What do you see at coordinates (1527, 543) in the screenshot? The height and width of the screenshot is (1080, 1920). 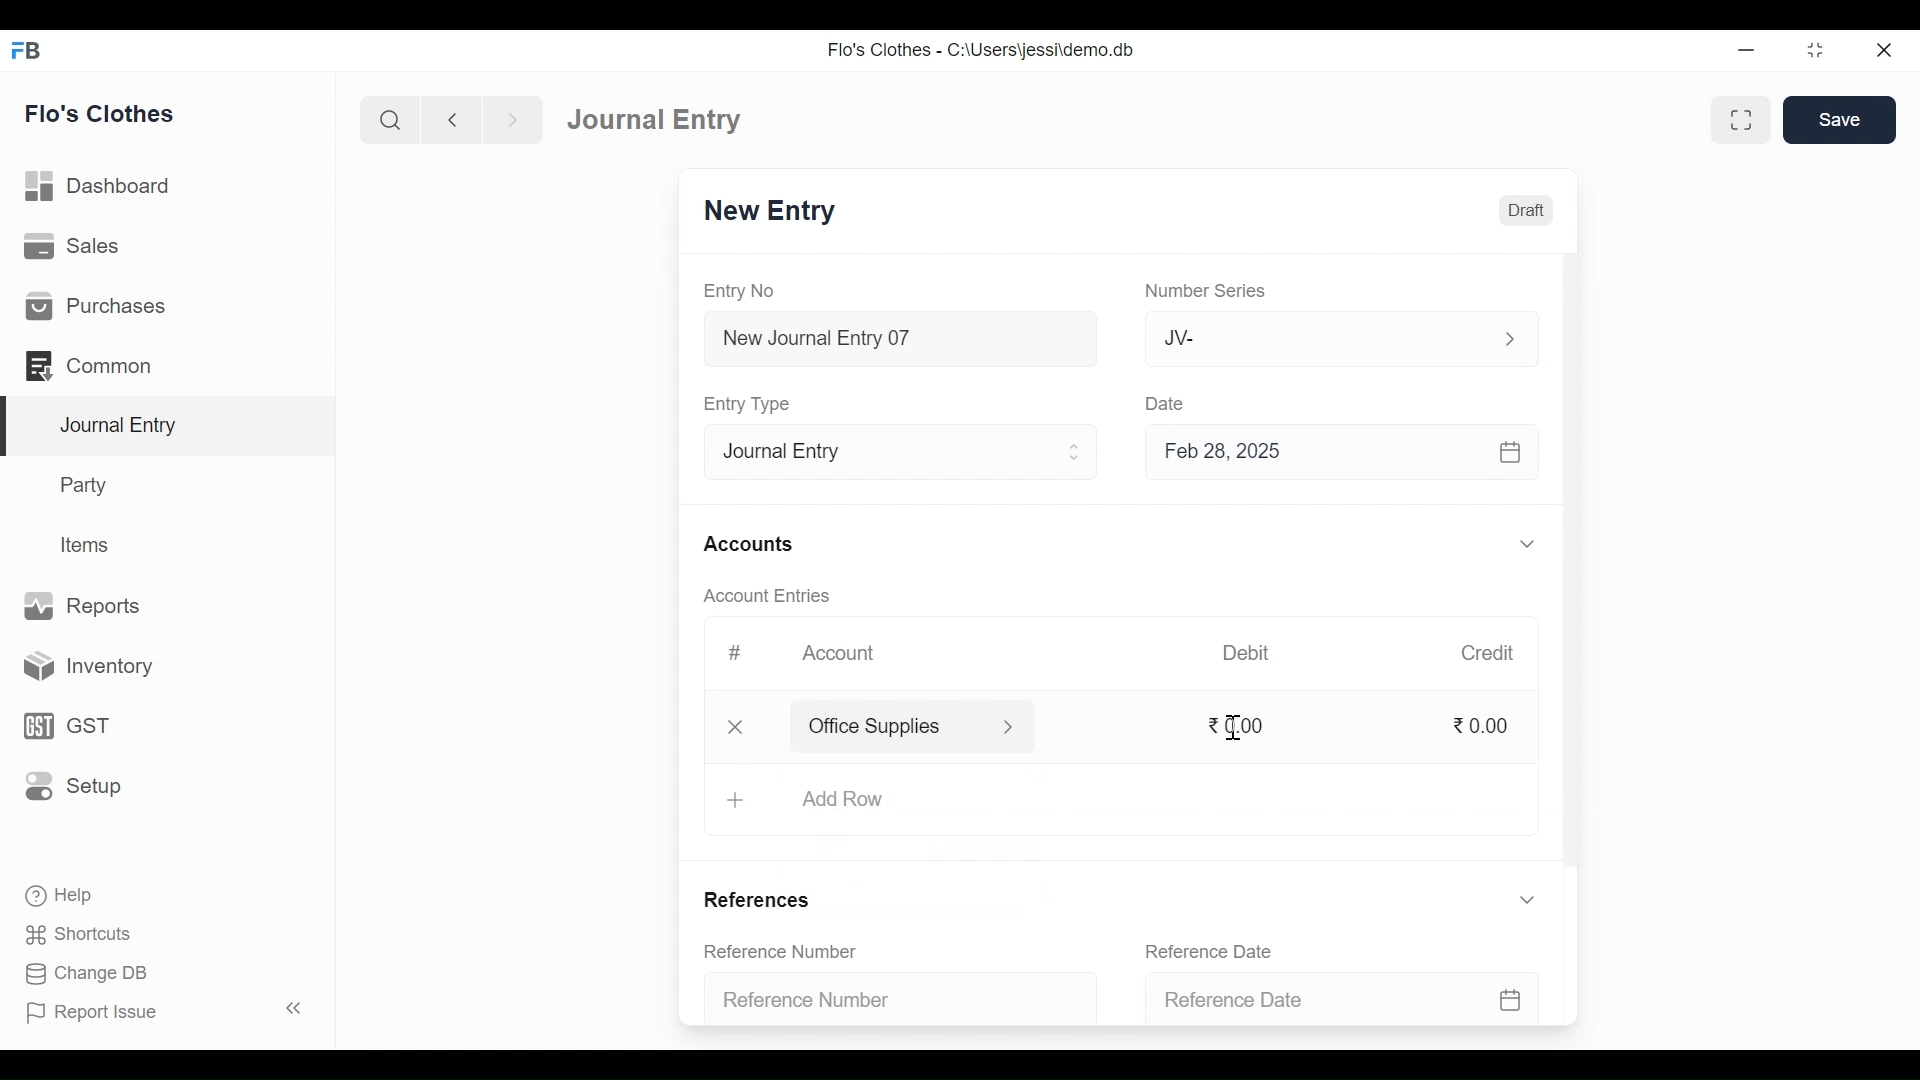 I see `Expand` at bounding box center [1527, 543].